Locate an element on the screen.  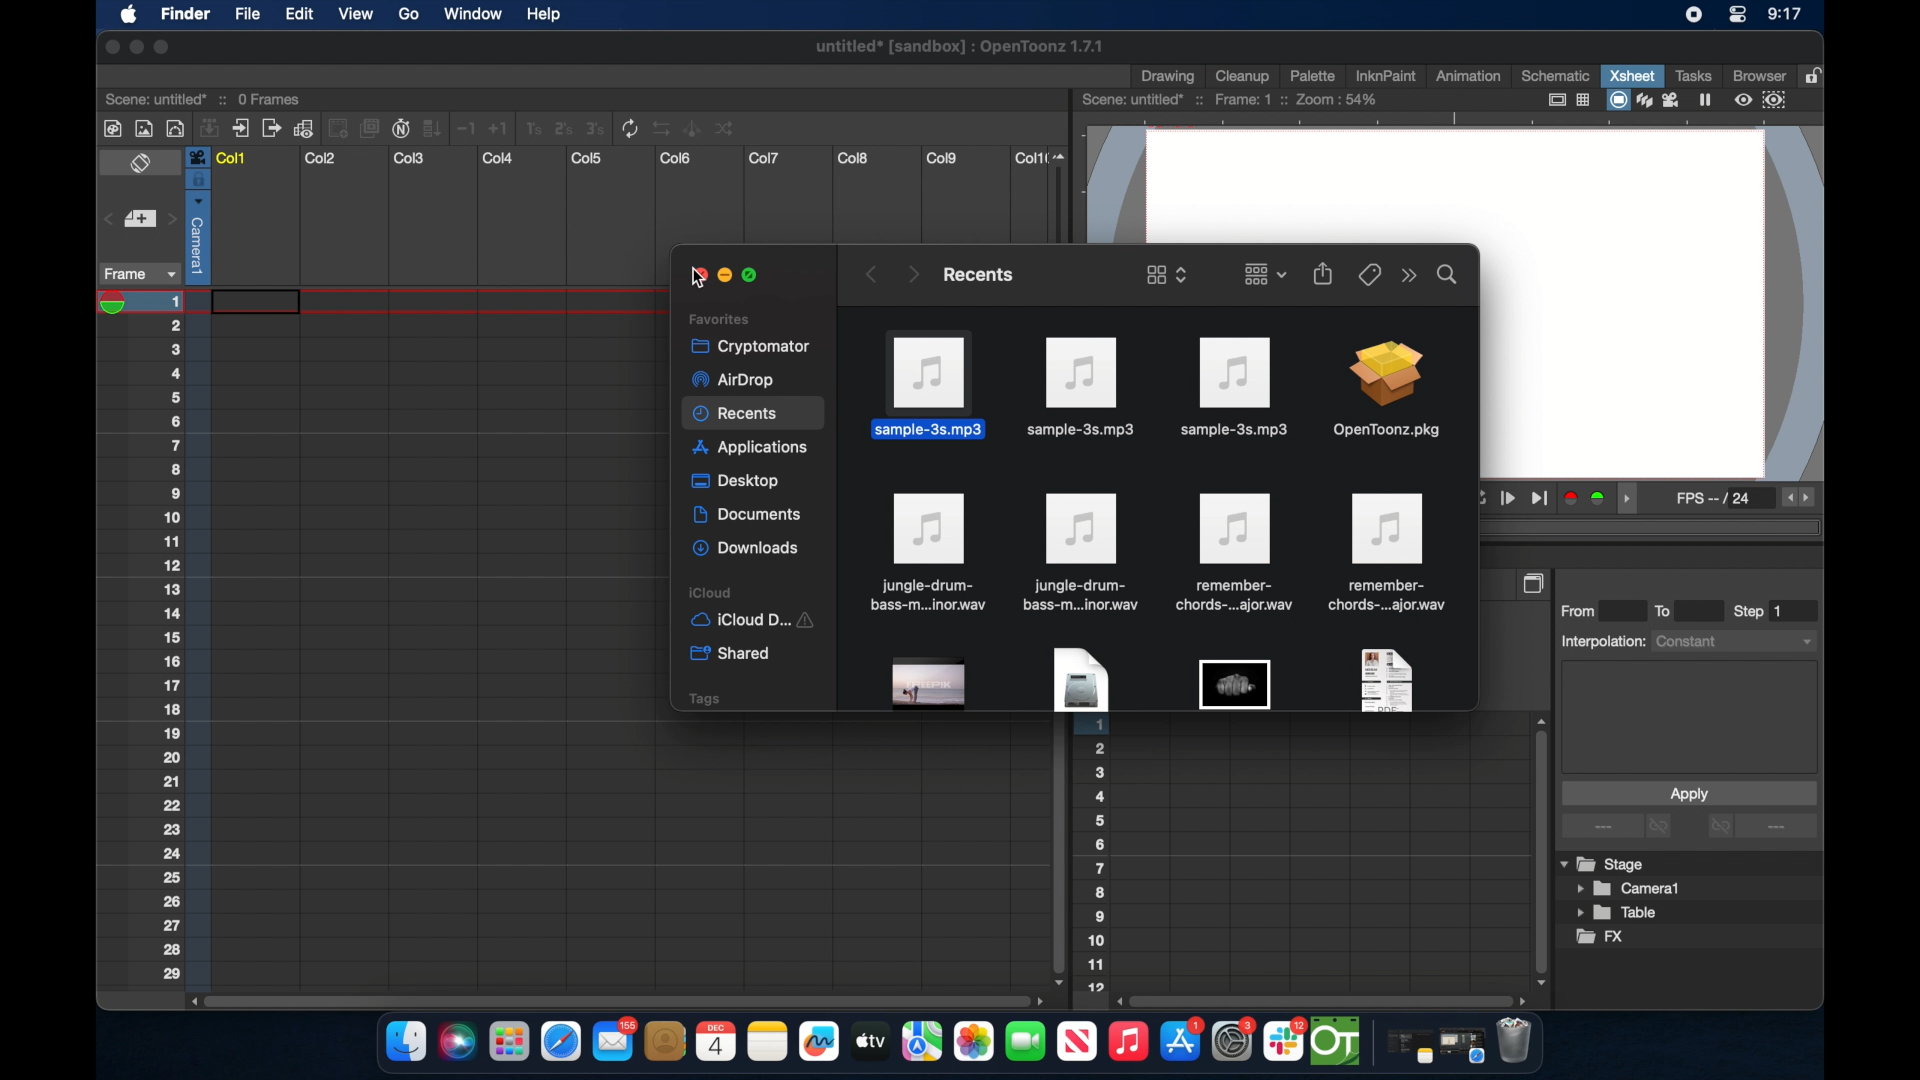
set is located at coordinates (138, 220).